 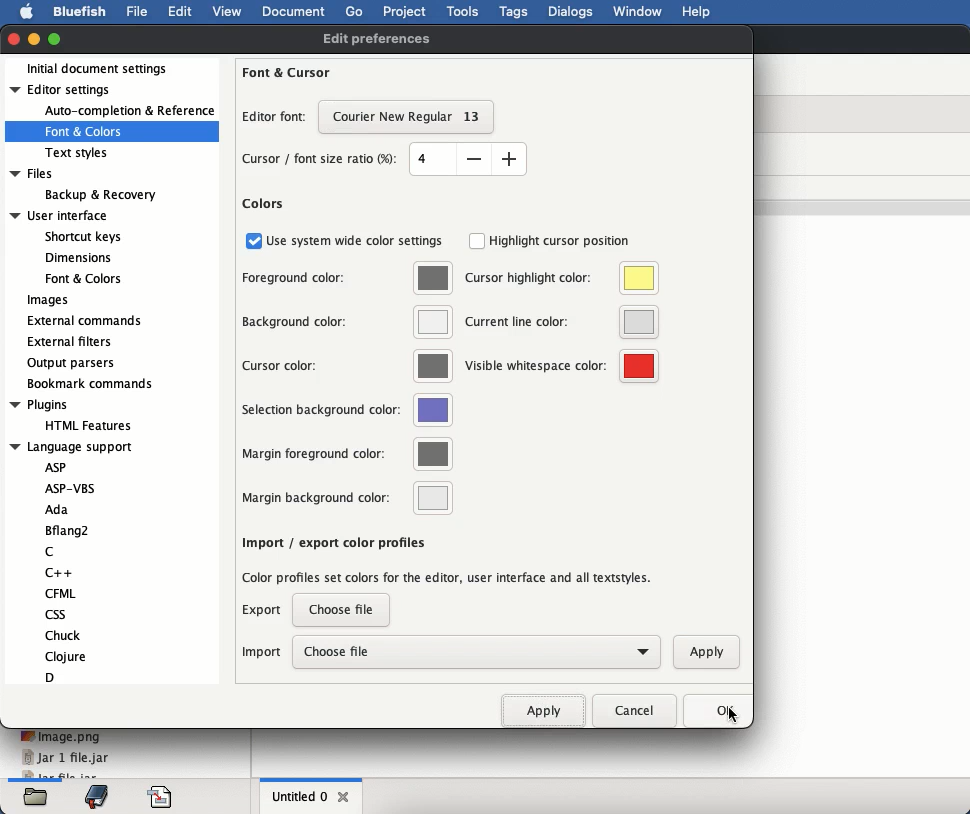 What do you see at coordinates (514, 12) in the screenshot?
I see `tags` at bounding box center [514, 12].